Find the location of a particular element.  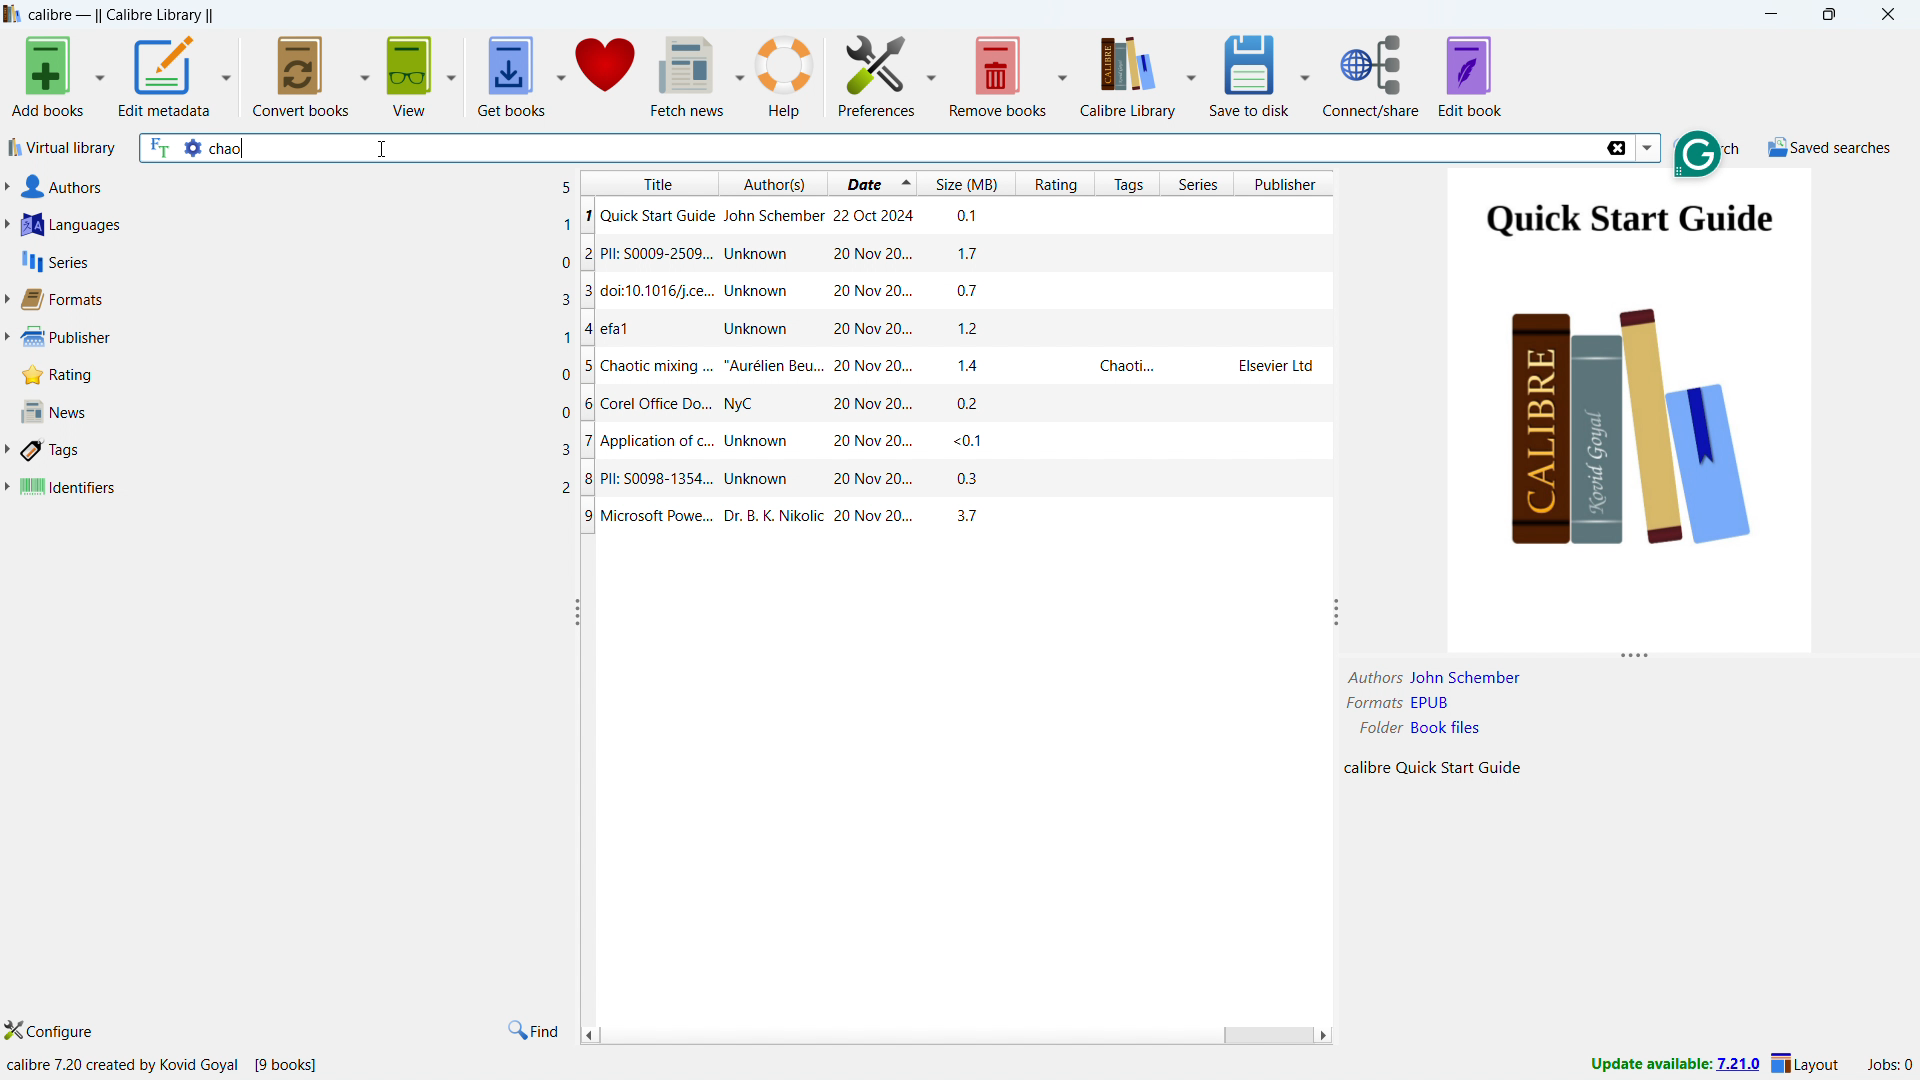

Folder is located at coordinates (1368, 732).